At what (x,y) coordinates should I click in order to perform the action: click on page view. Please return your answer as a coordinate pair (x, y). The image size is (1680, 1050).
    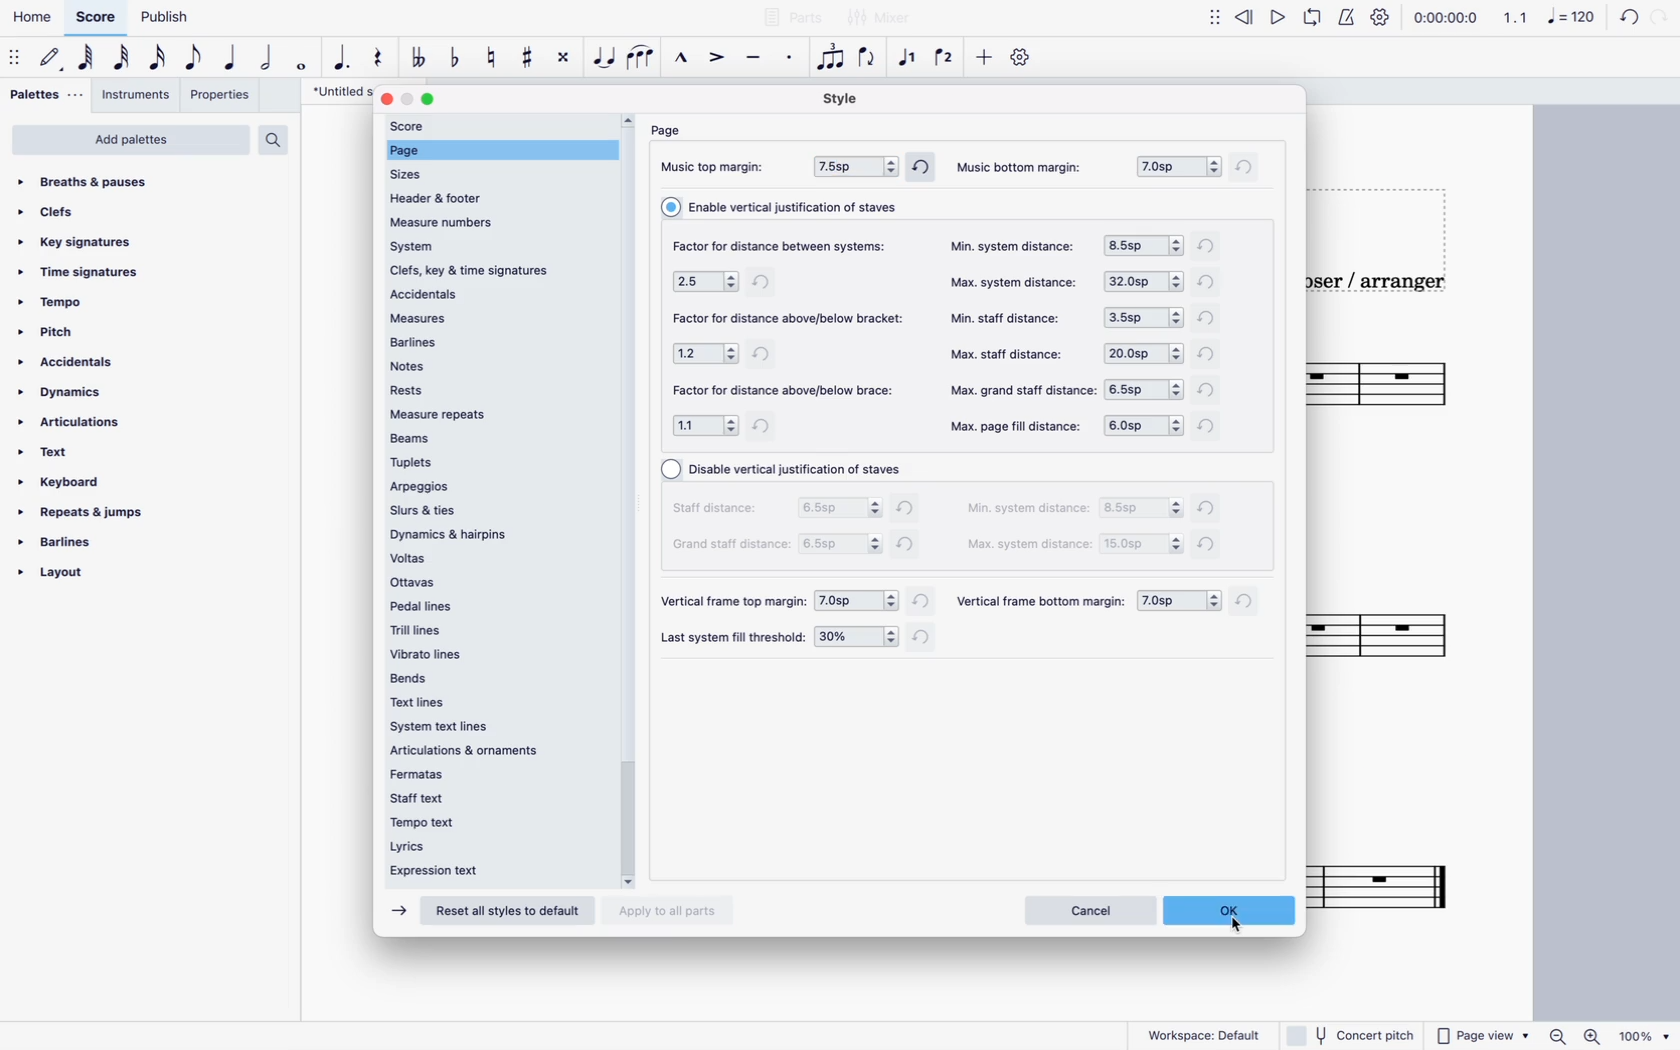
    Looking at the image, I should click on (1483, 1032).